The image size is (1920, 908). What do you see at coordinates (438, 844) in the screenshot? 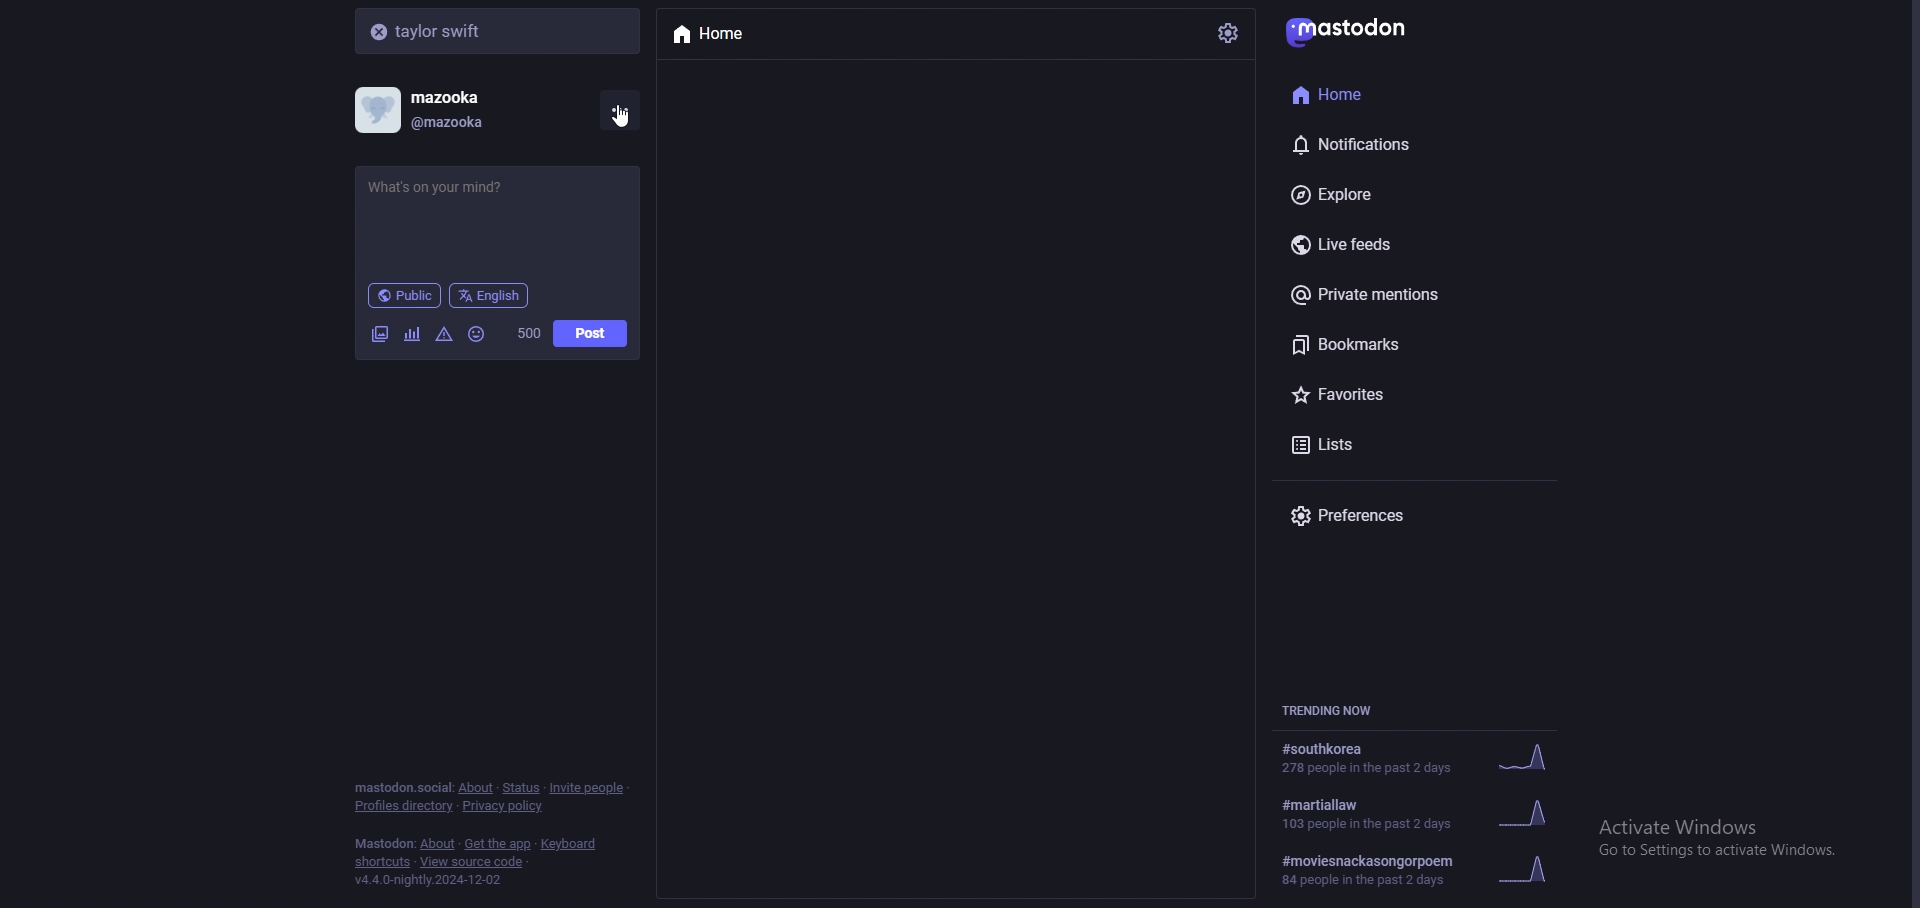
I see `about` at bounding box center [438, 844].